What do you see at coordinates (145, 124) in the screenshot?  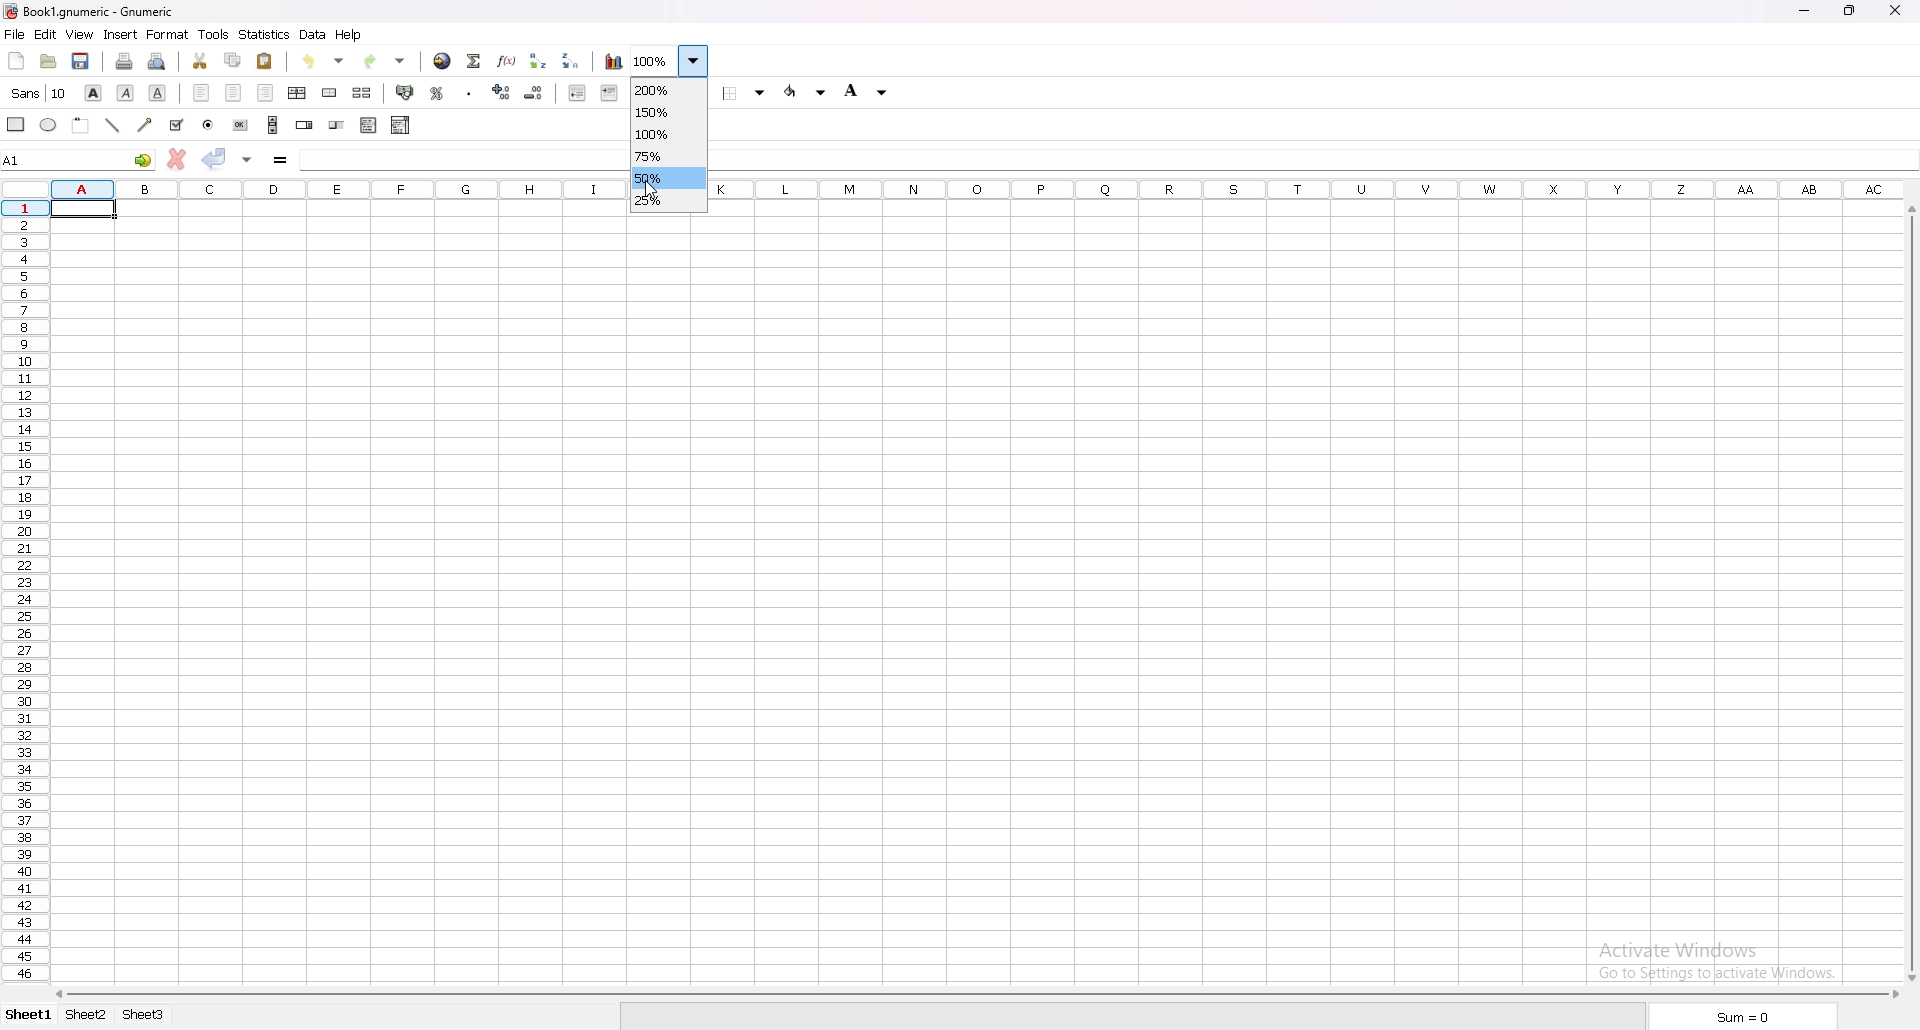 I see `arrow line` at bounding box center [145, 124].